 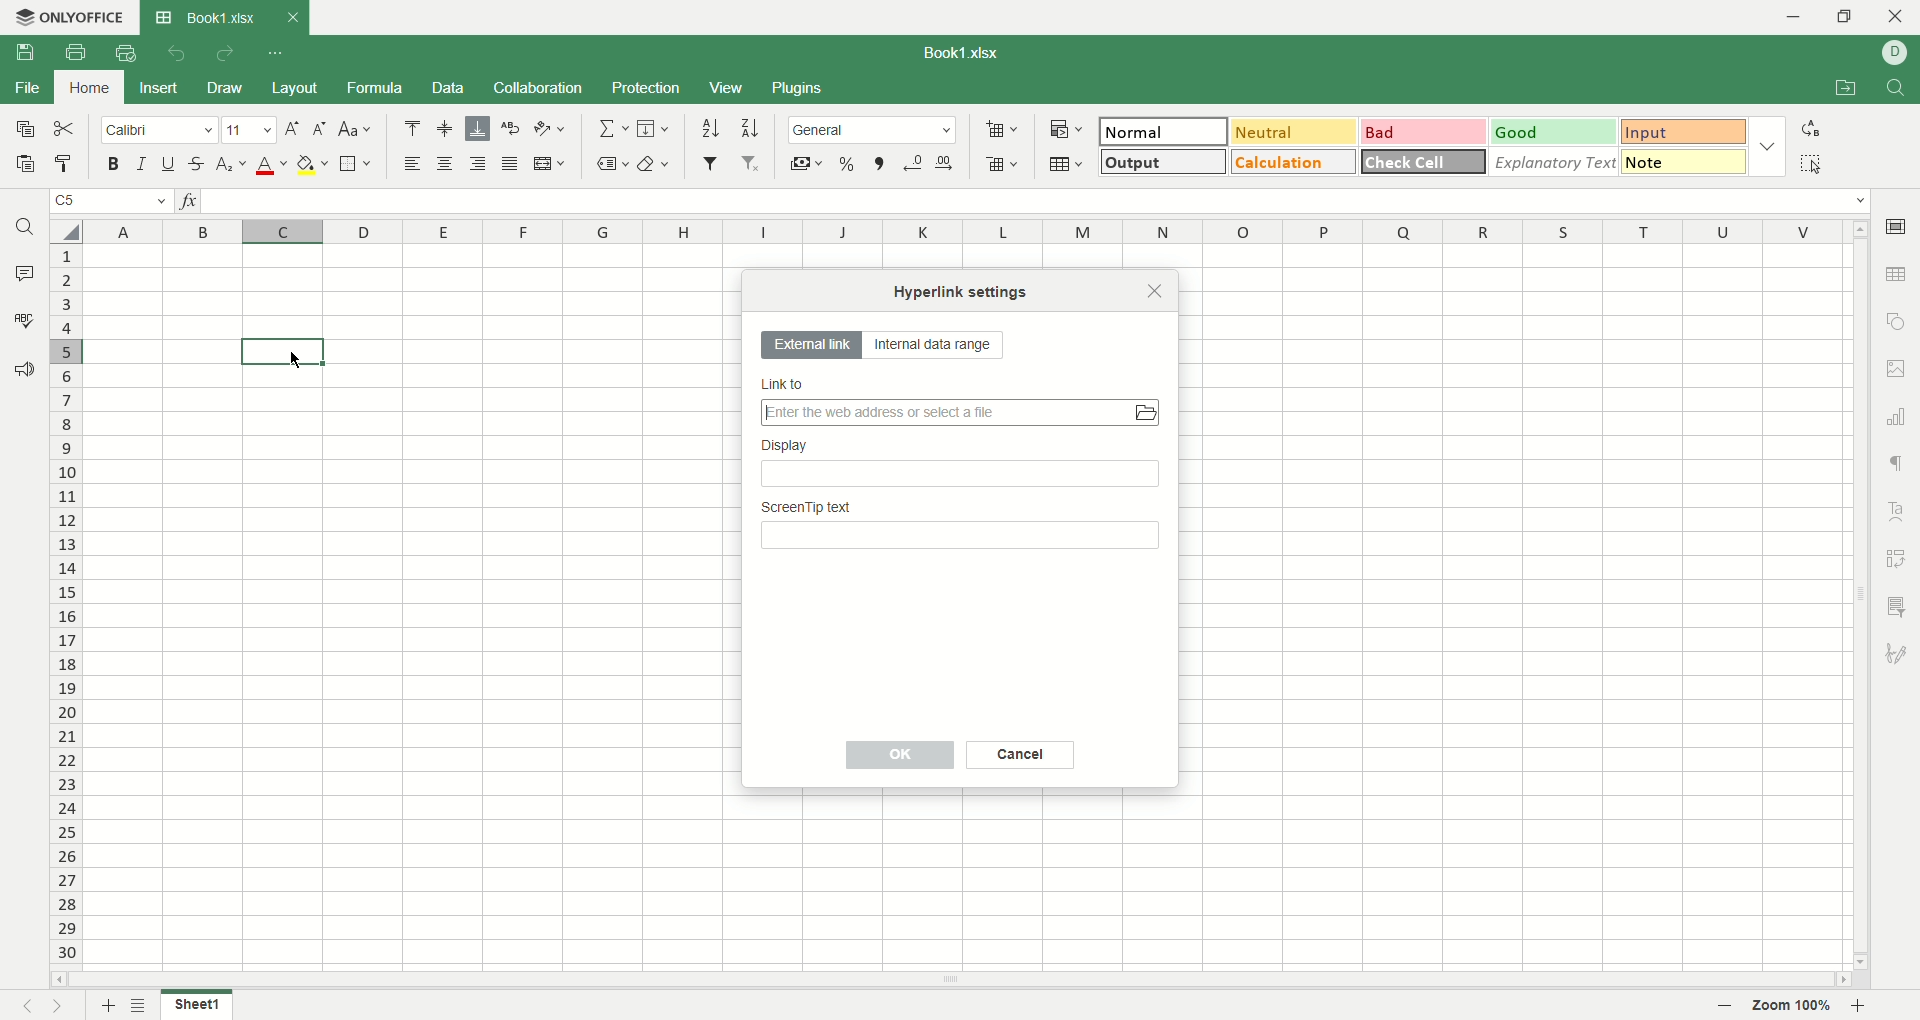 I want to click on spell check, so click(x=22, y=320).